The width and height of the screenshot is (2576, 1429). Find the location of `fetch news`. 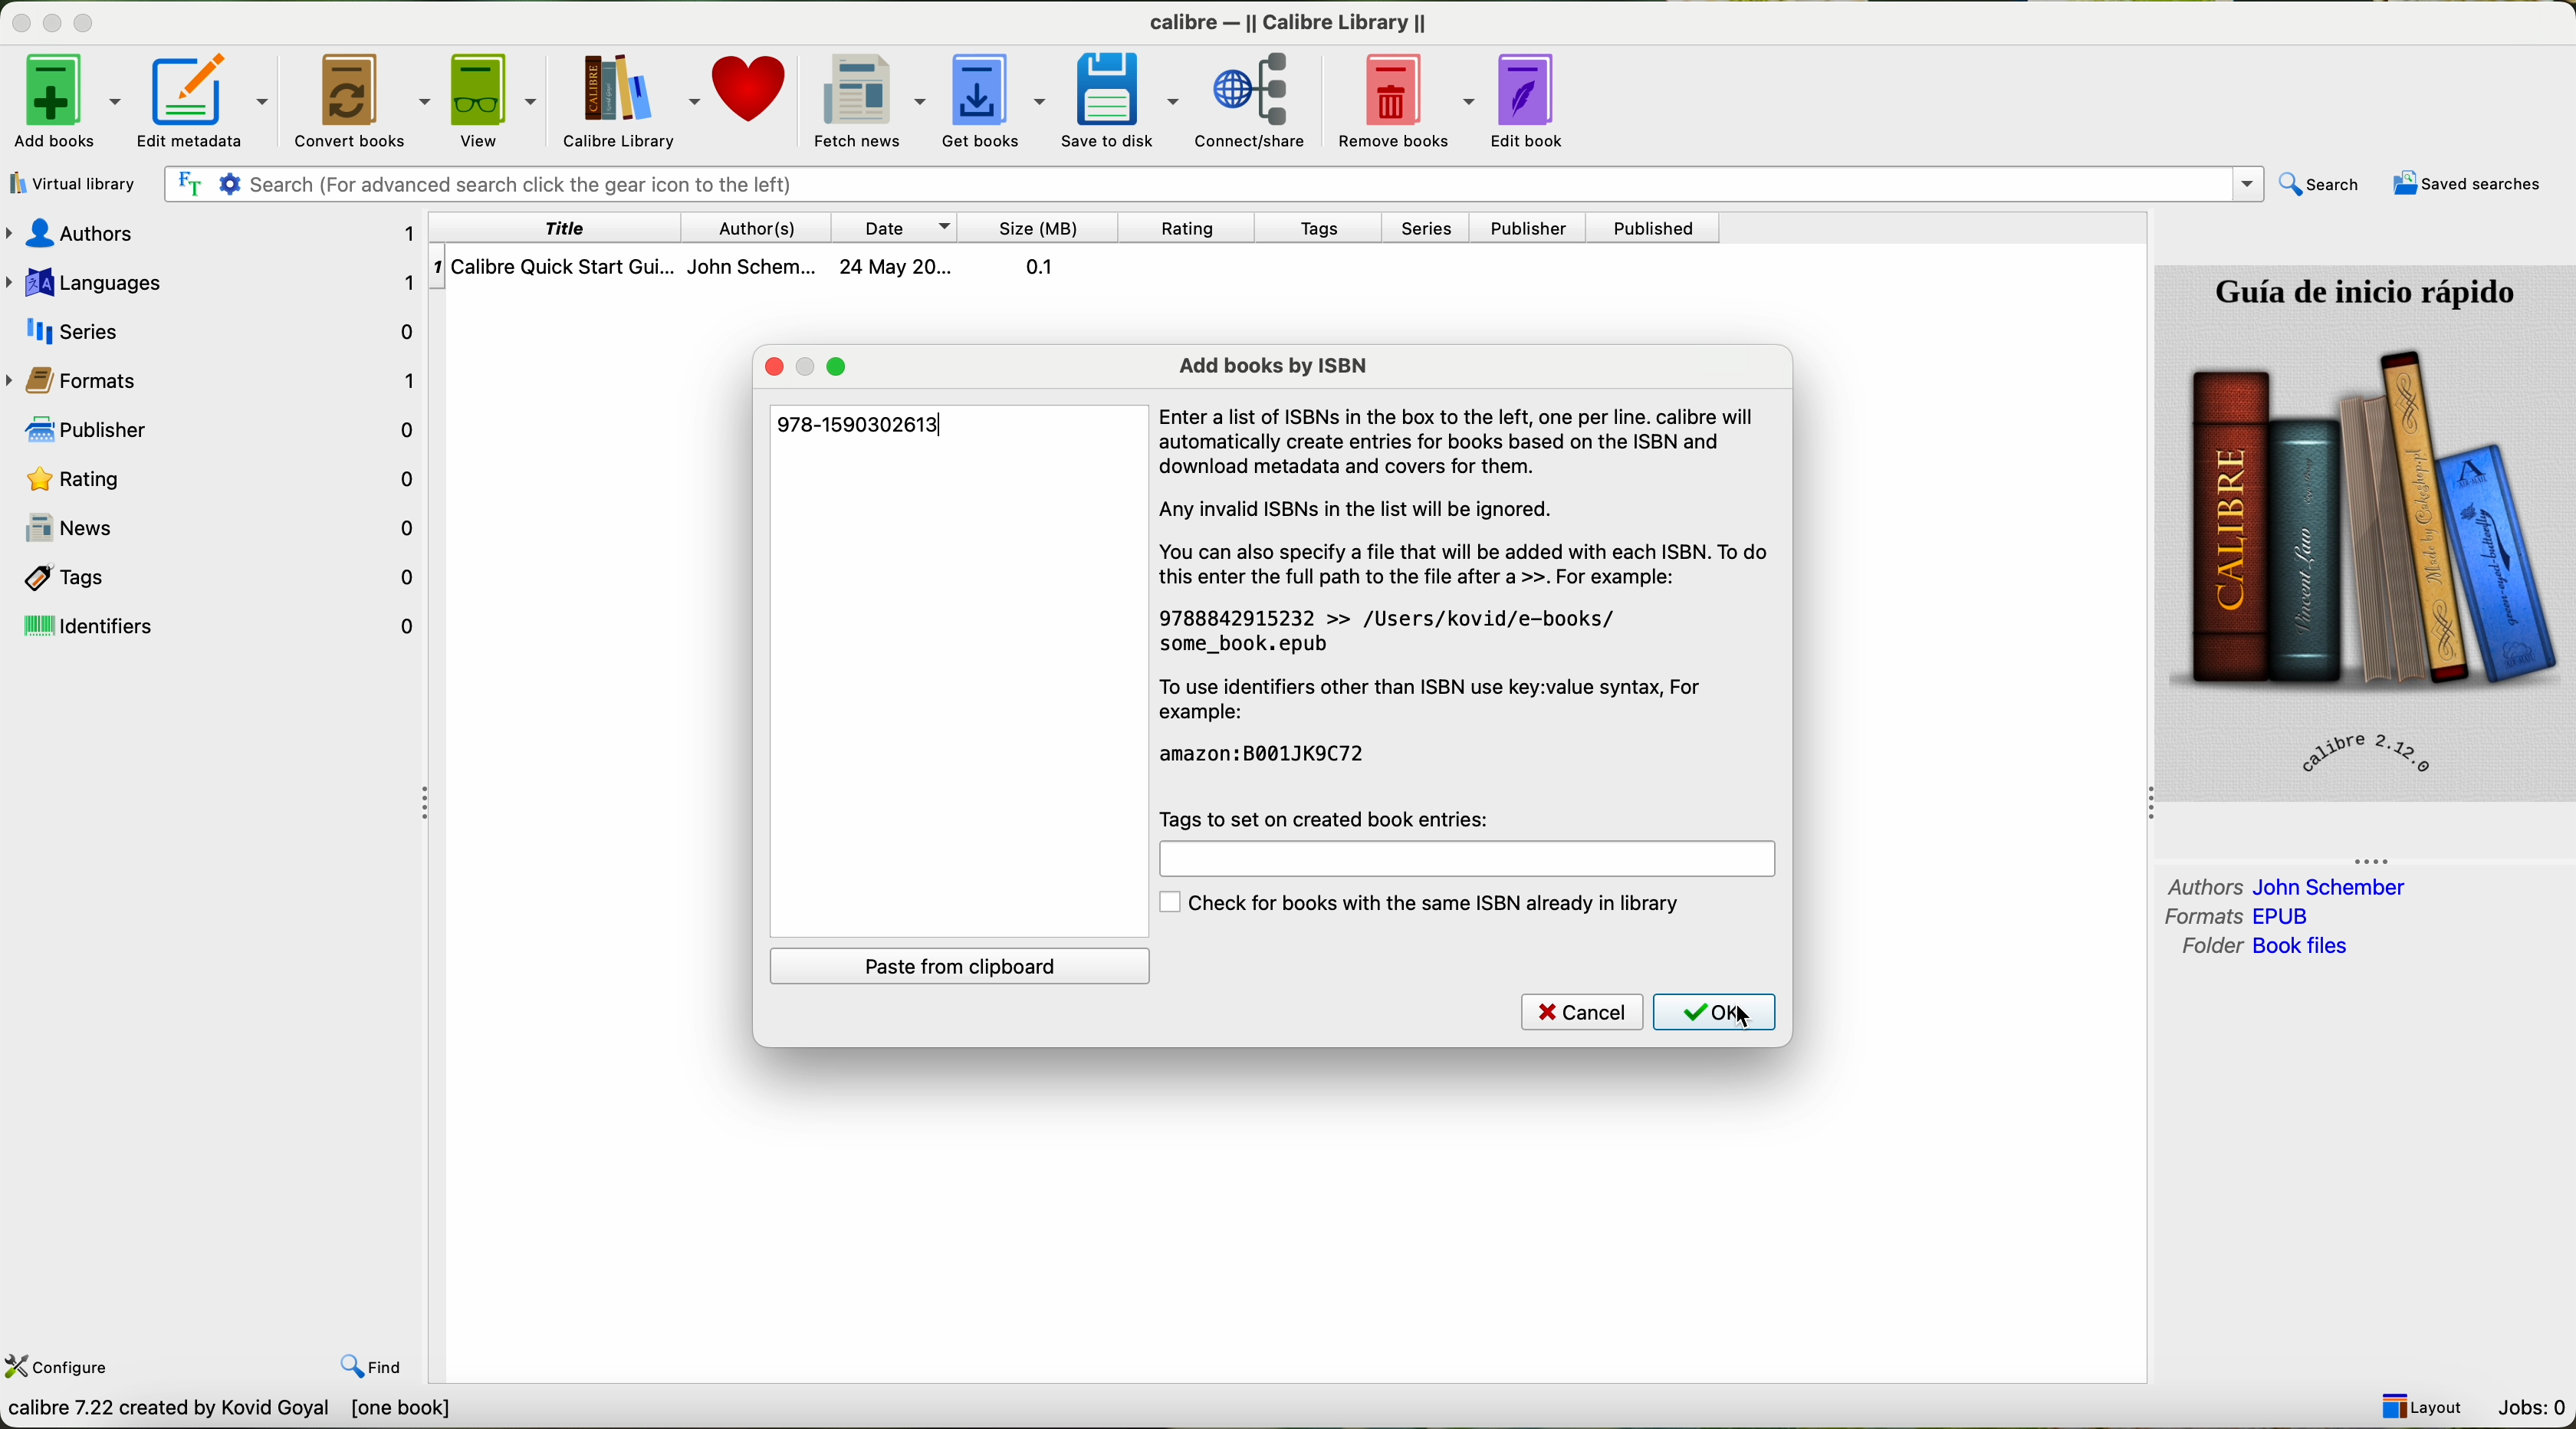

fetch news is located at coordinates (869, 98).